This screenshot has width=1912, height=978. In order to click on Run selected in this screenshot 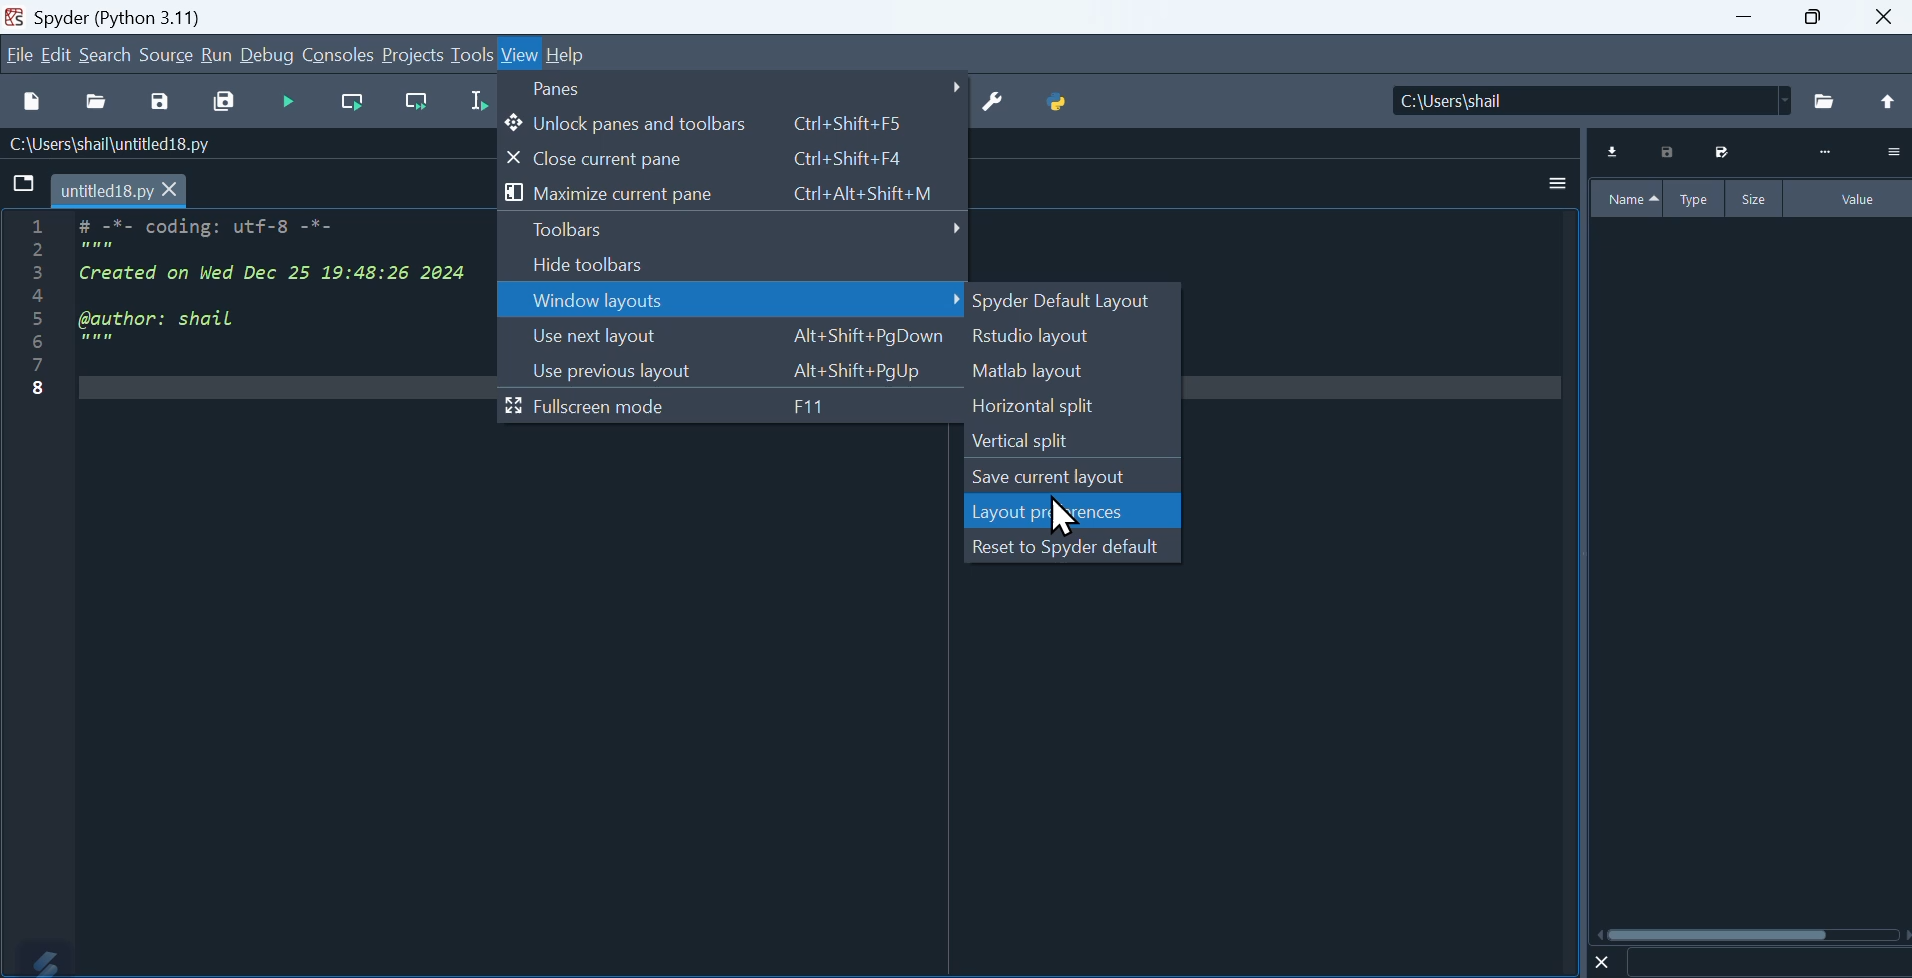, I will do `click(477, 102)`.